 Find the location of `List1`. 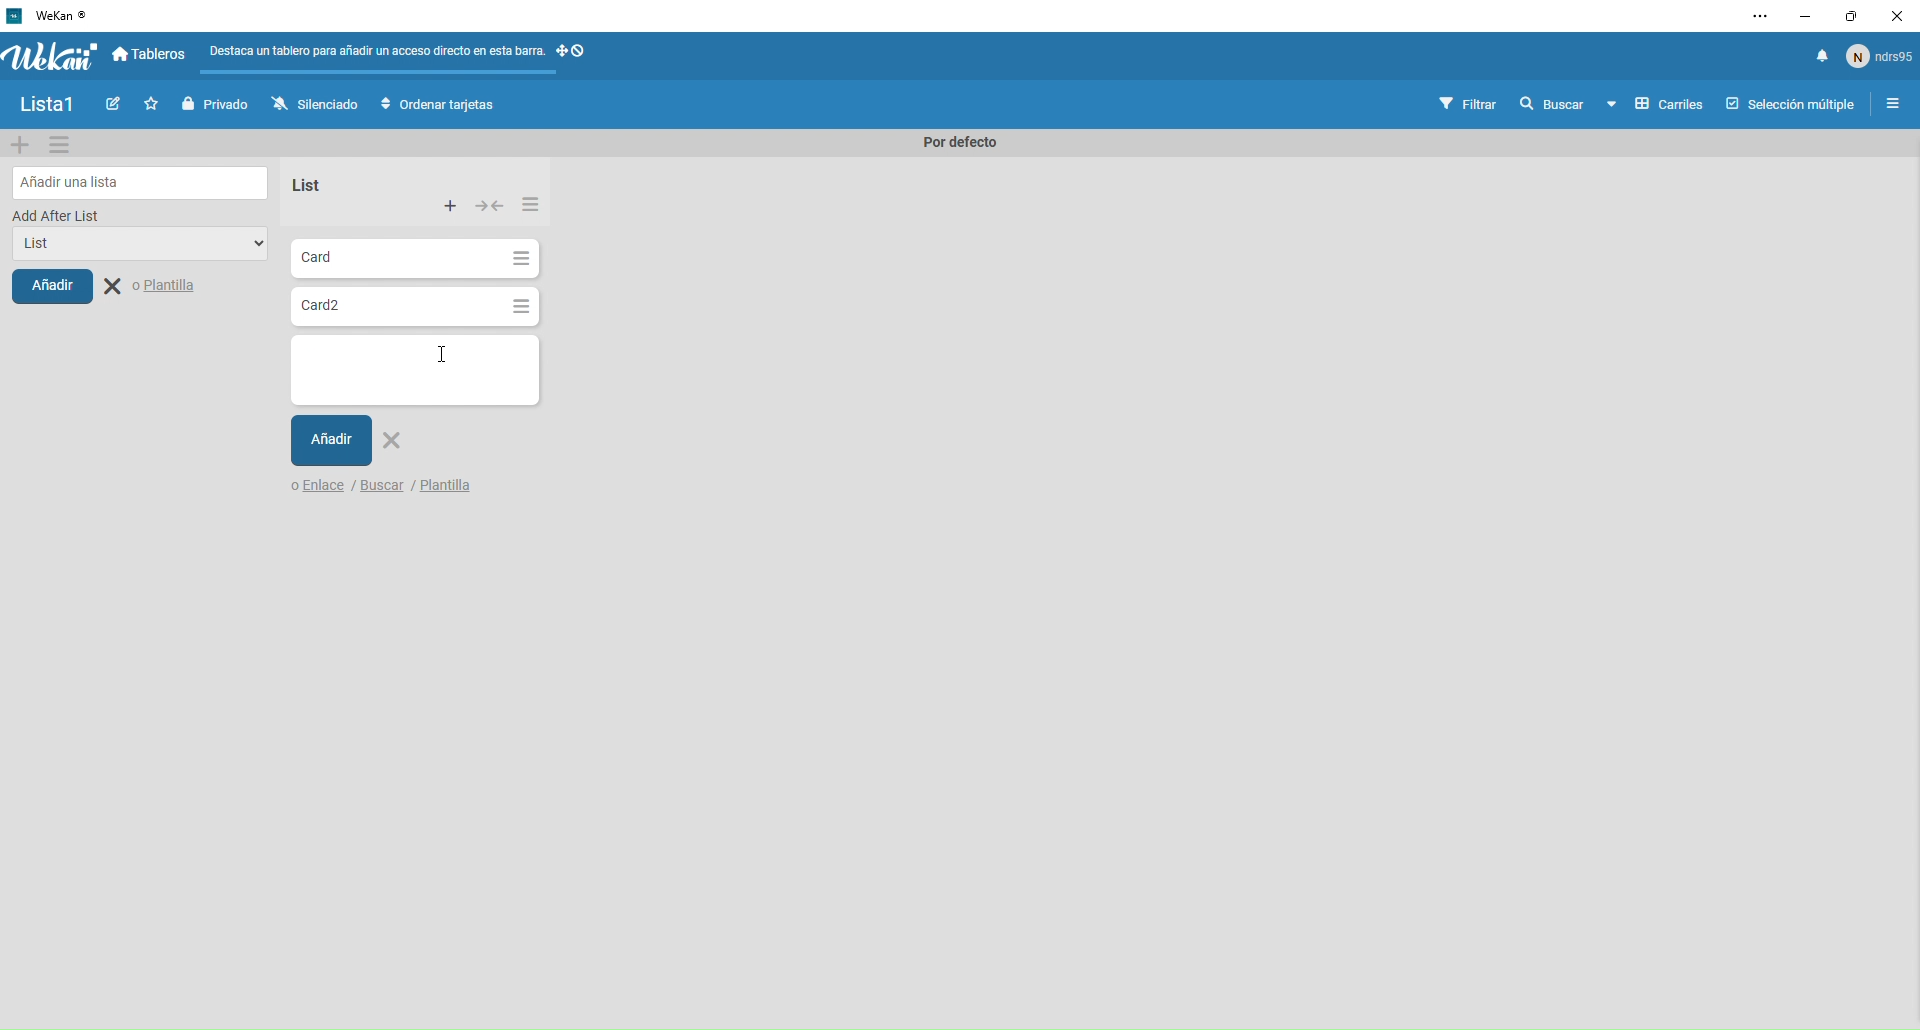

List1 is located at coordinates (55, 107).